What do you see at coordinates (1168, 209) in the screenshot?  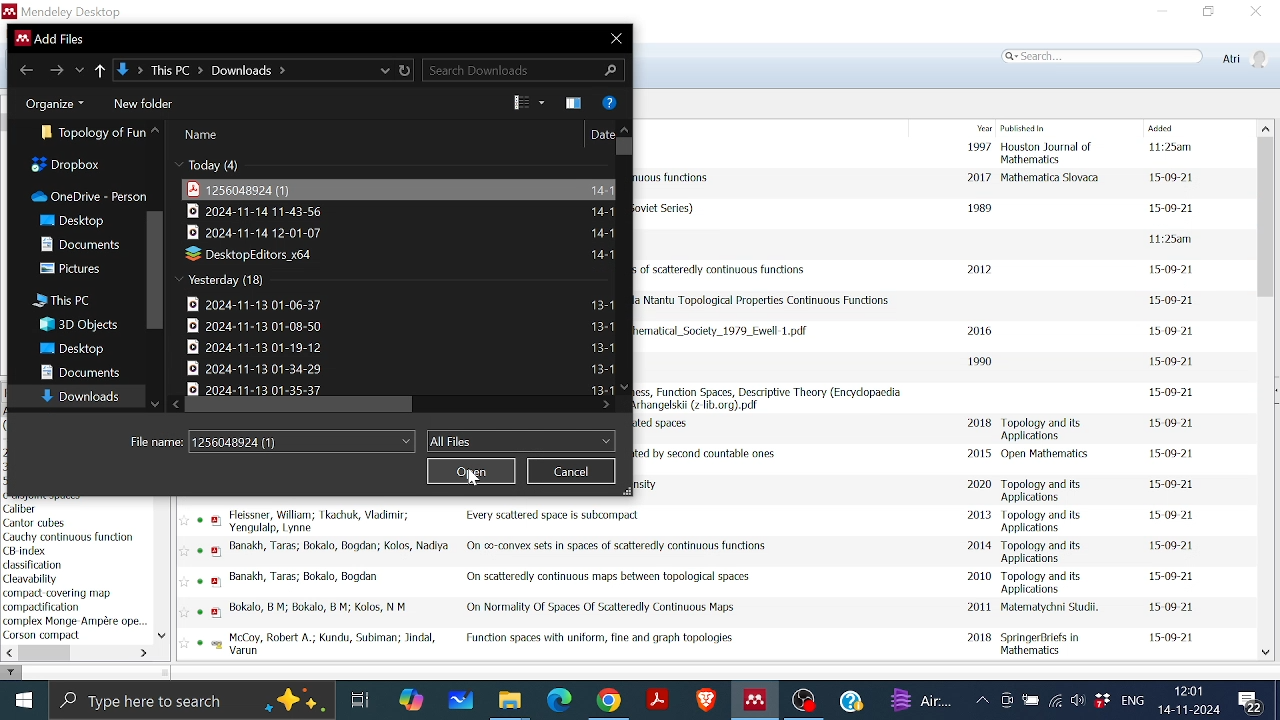 I see `date` at bounding box center [1168, 209].